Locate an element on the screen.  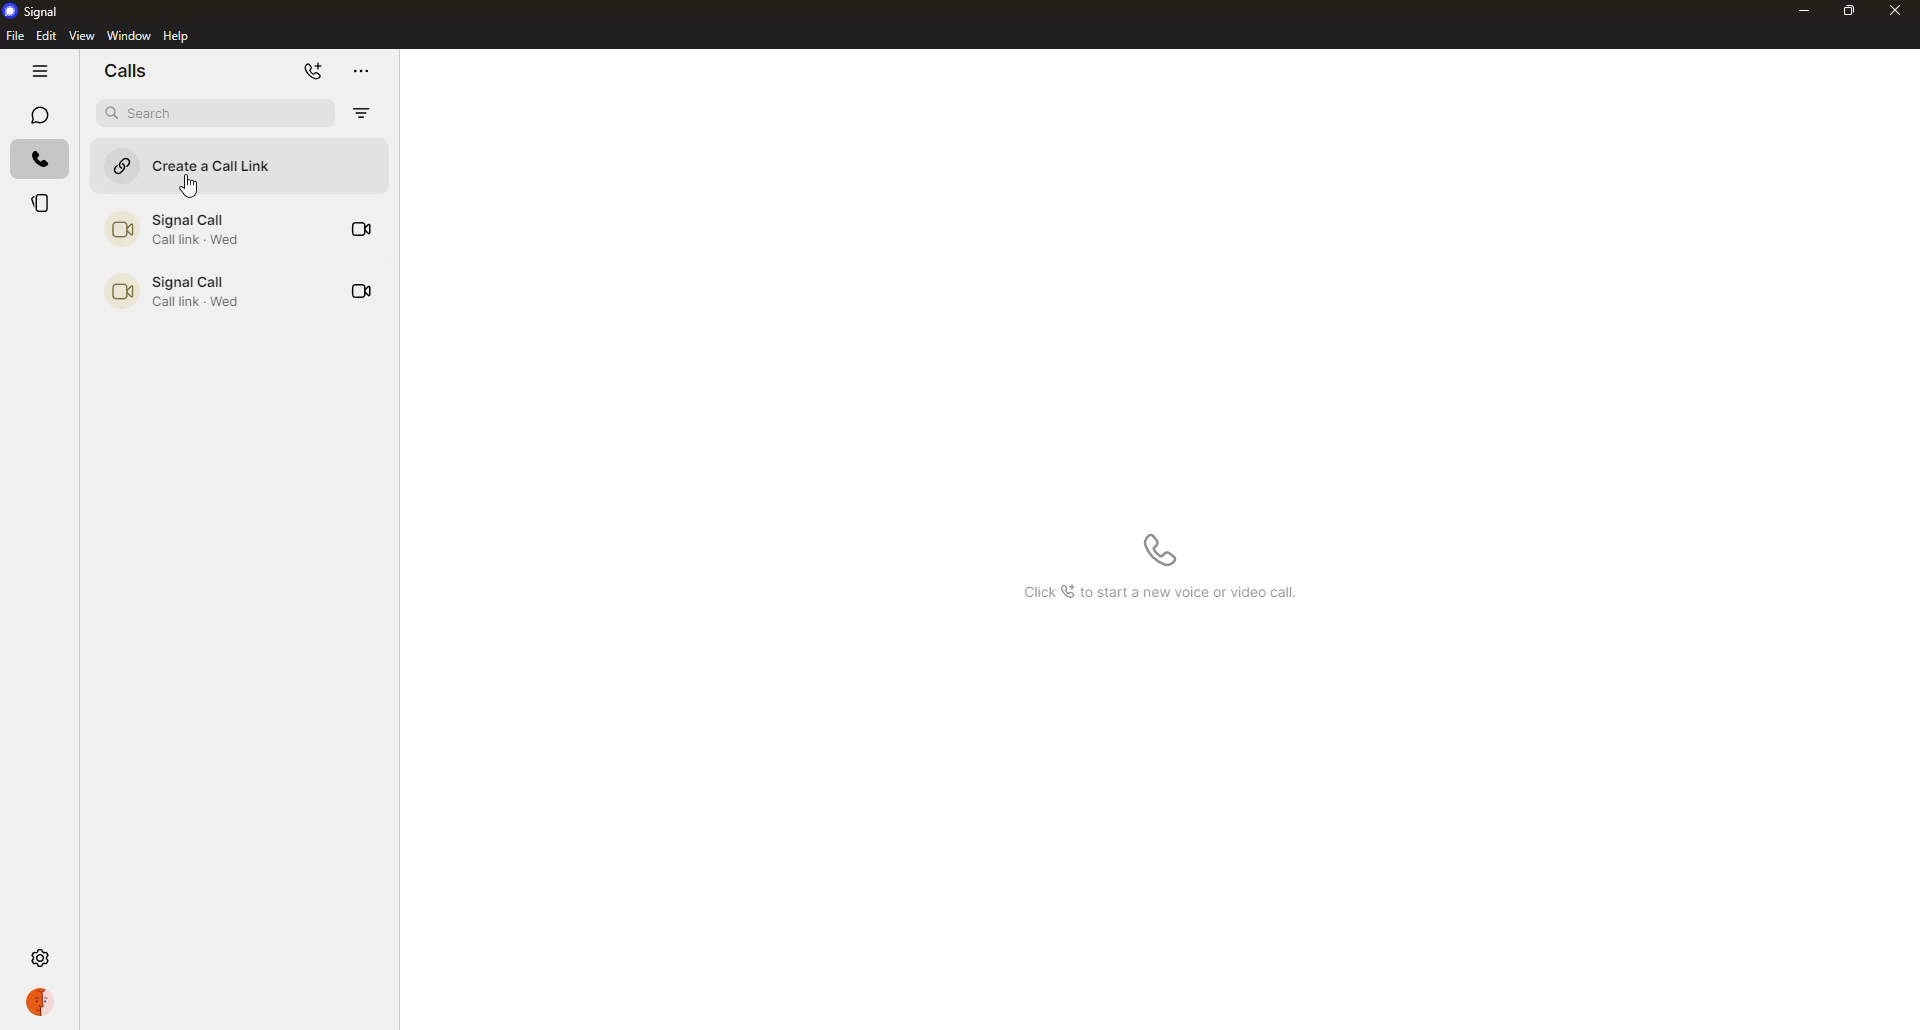
search is located at coordinates (212, 113).